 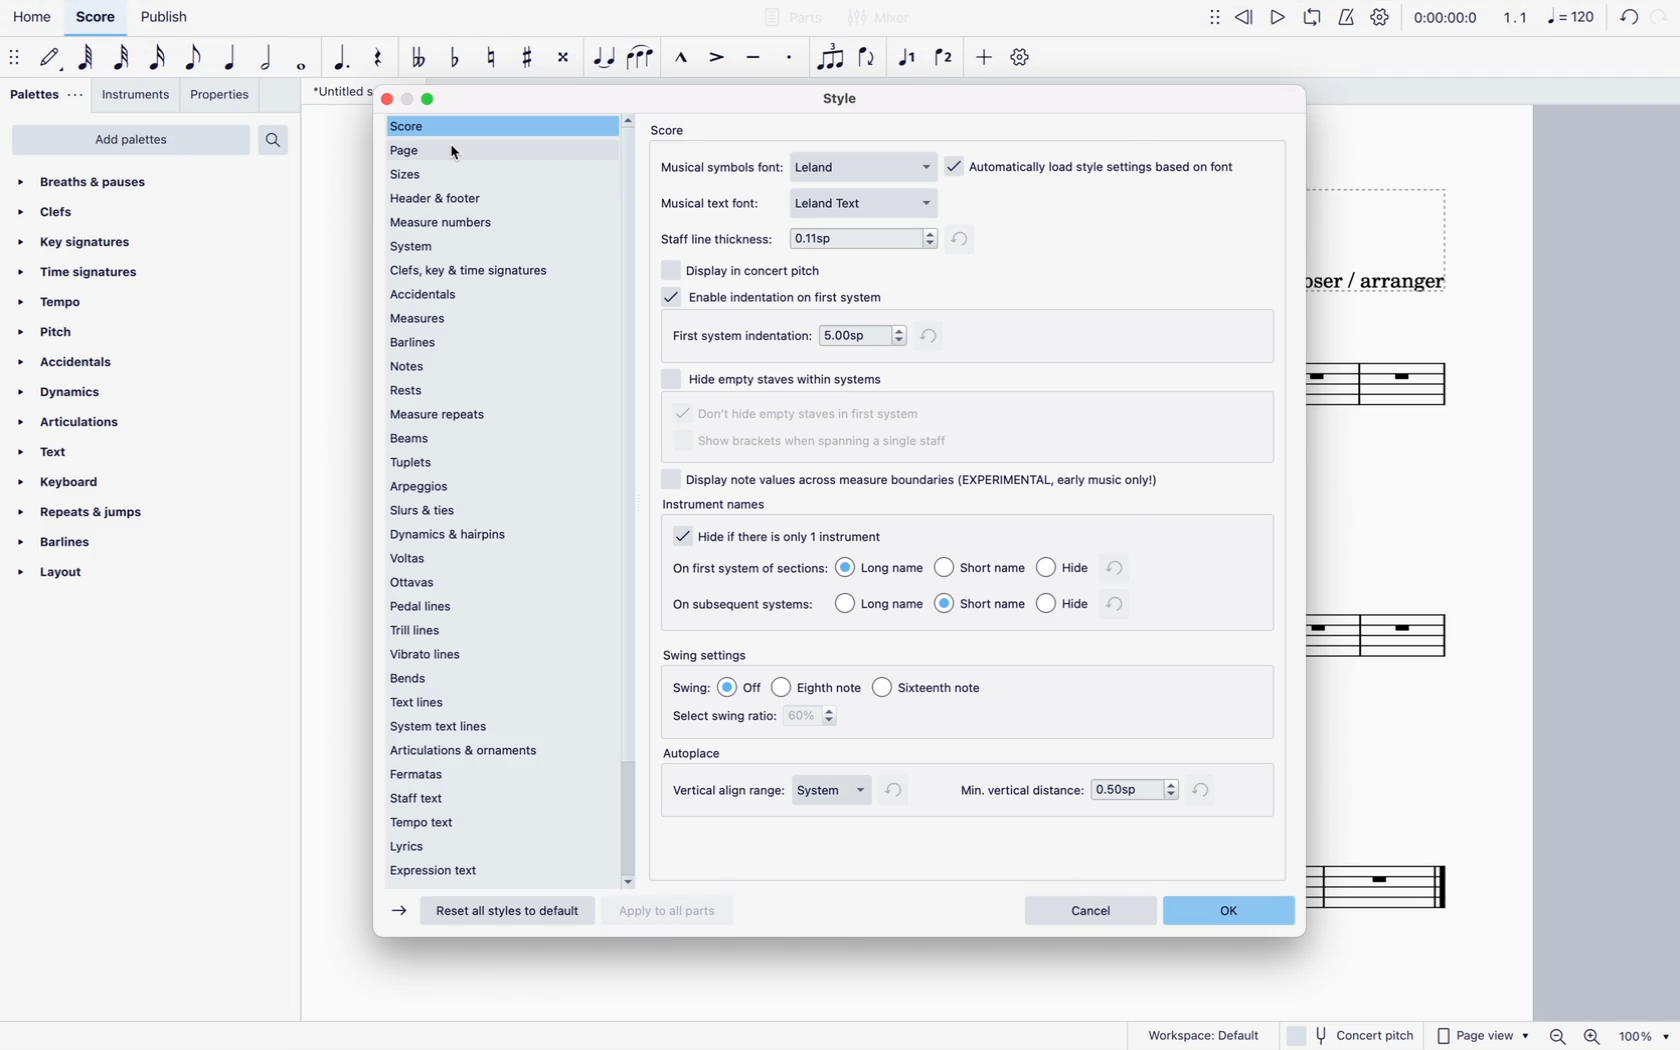 What do you see at coordinates (488, 438) in the screenshot?
I see `beams` at bounding box center [488, 438].